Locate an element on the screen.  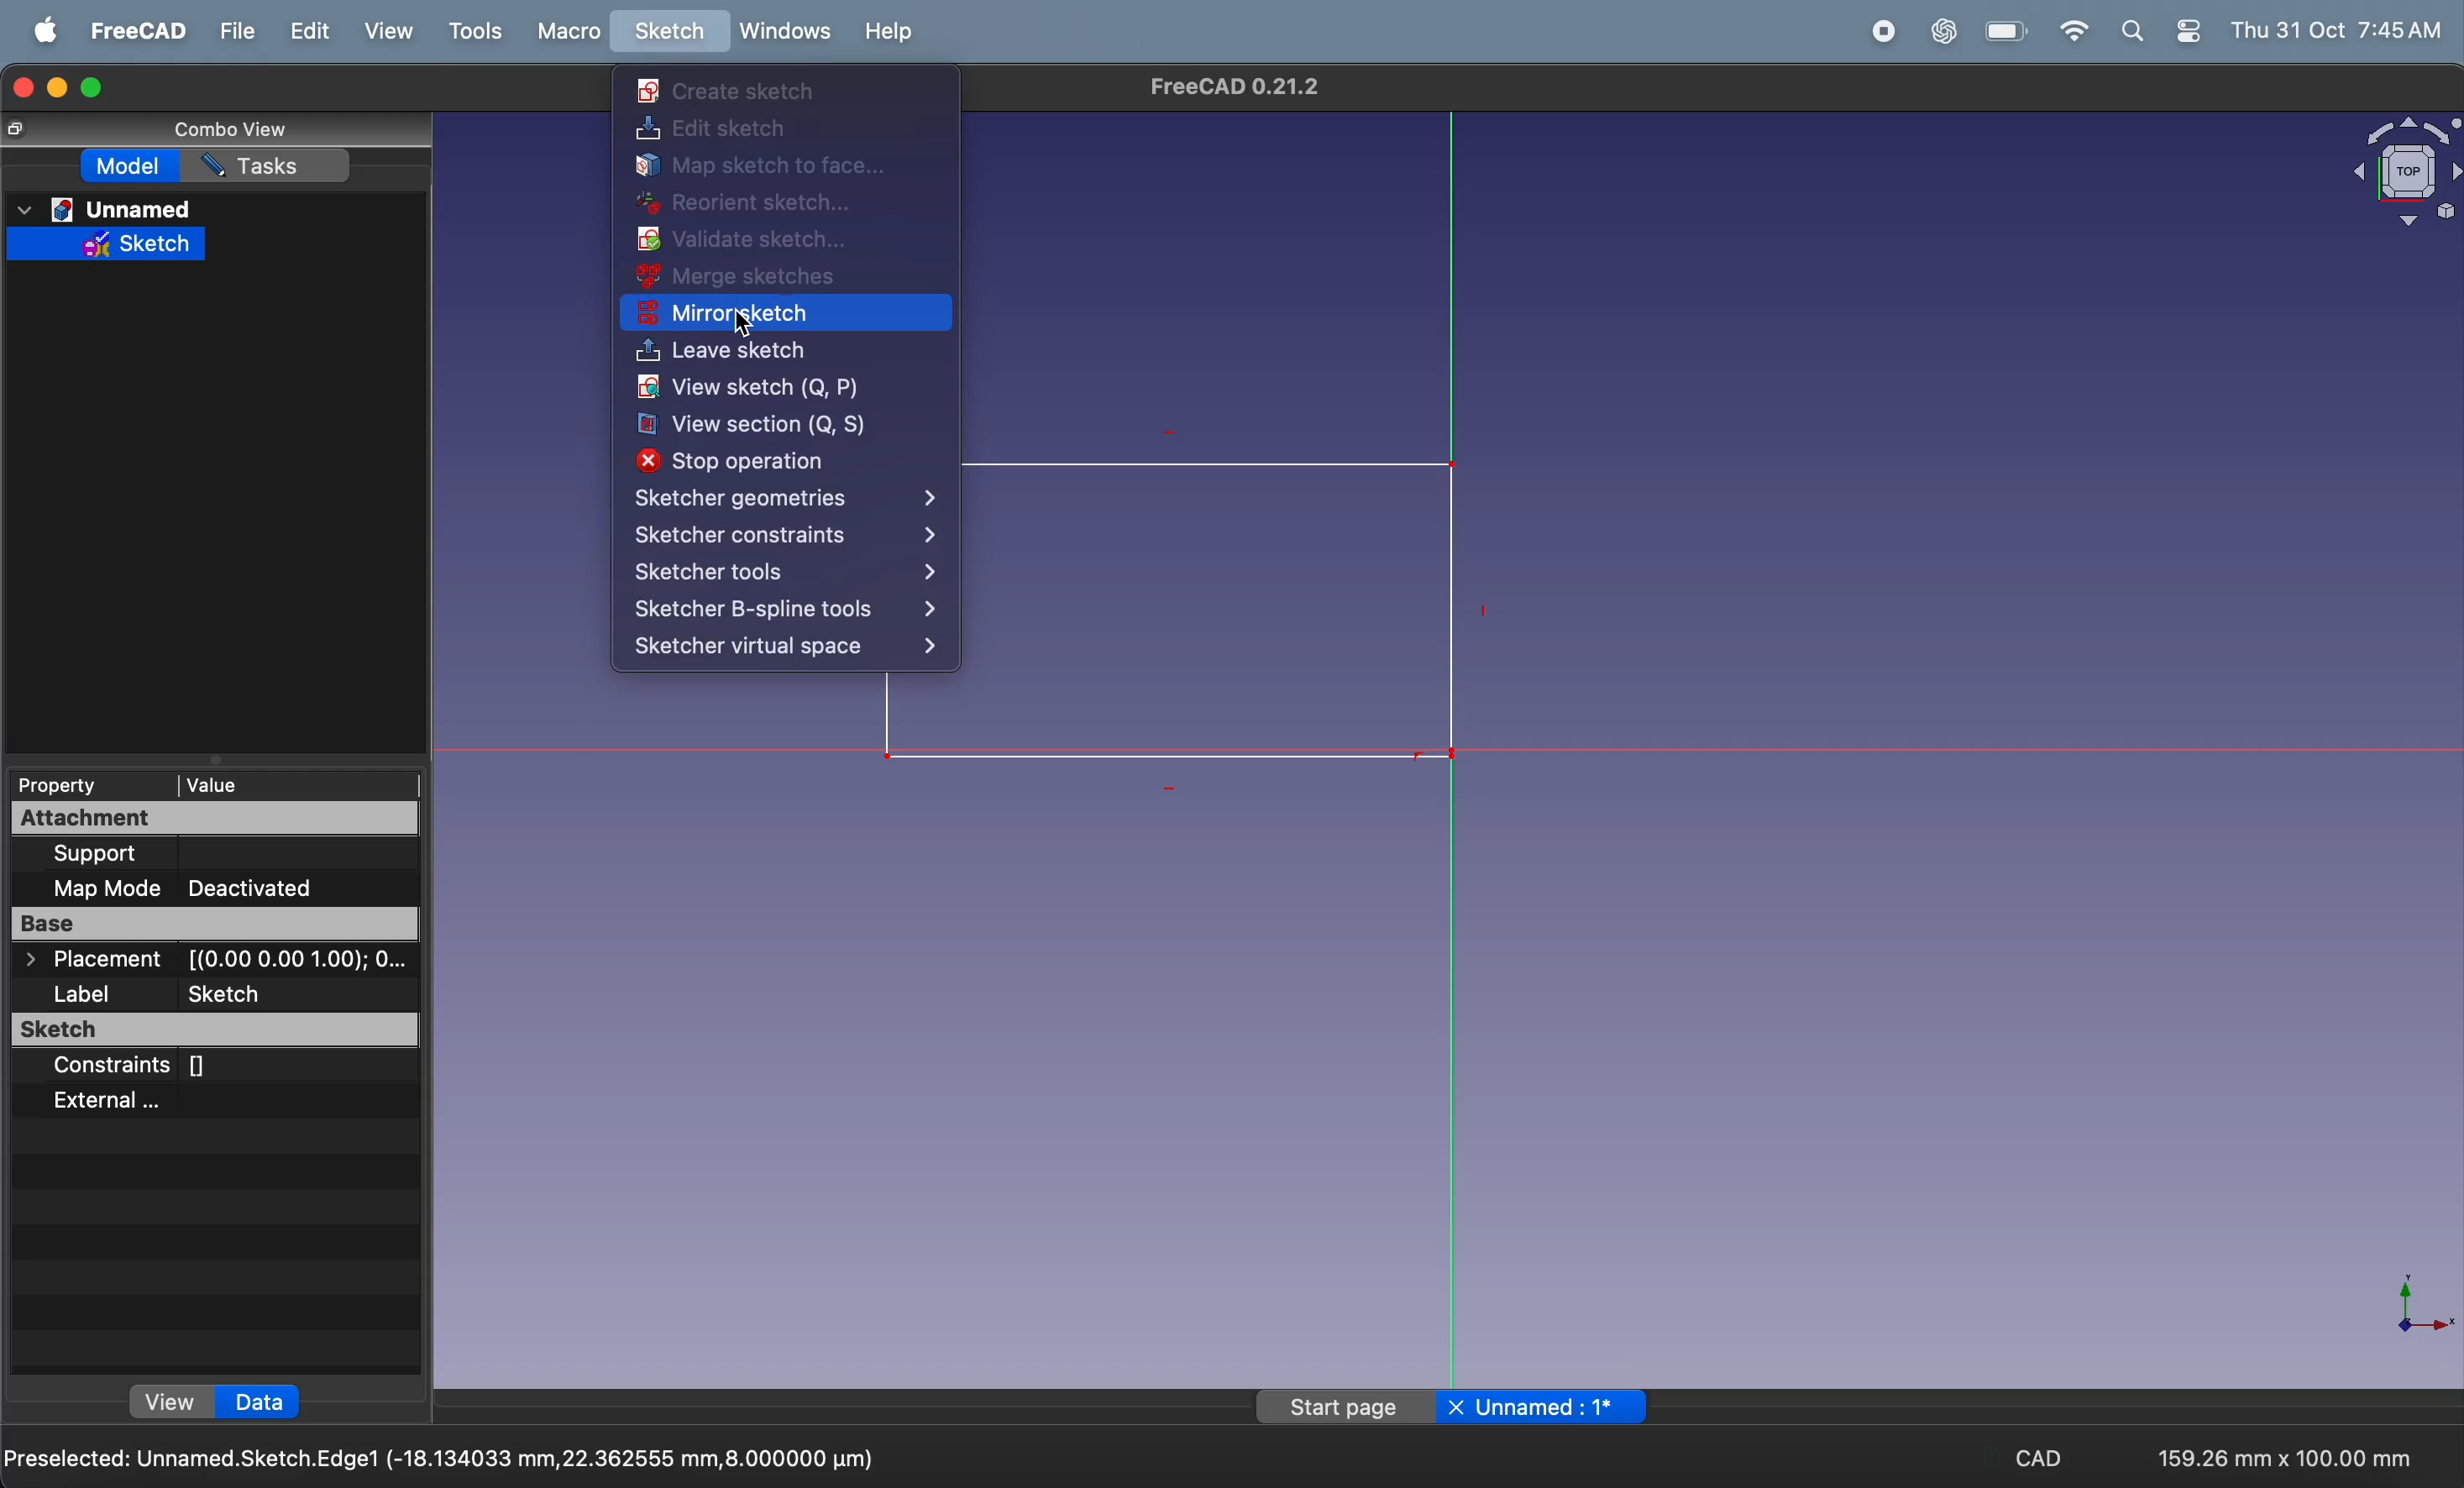
159.26 * 100.00mm is located at coordinates (2289, 1450).